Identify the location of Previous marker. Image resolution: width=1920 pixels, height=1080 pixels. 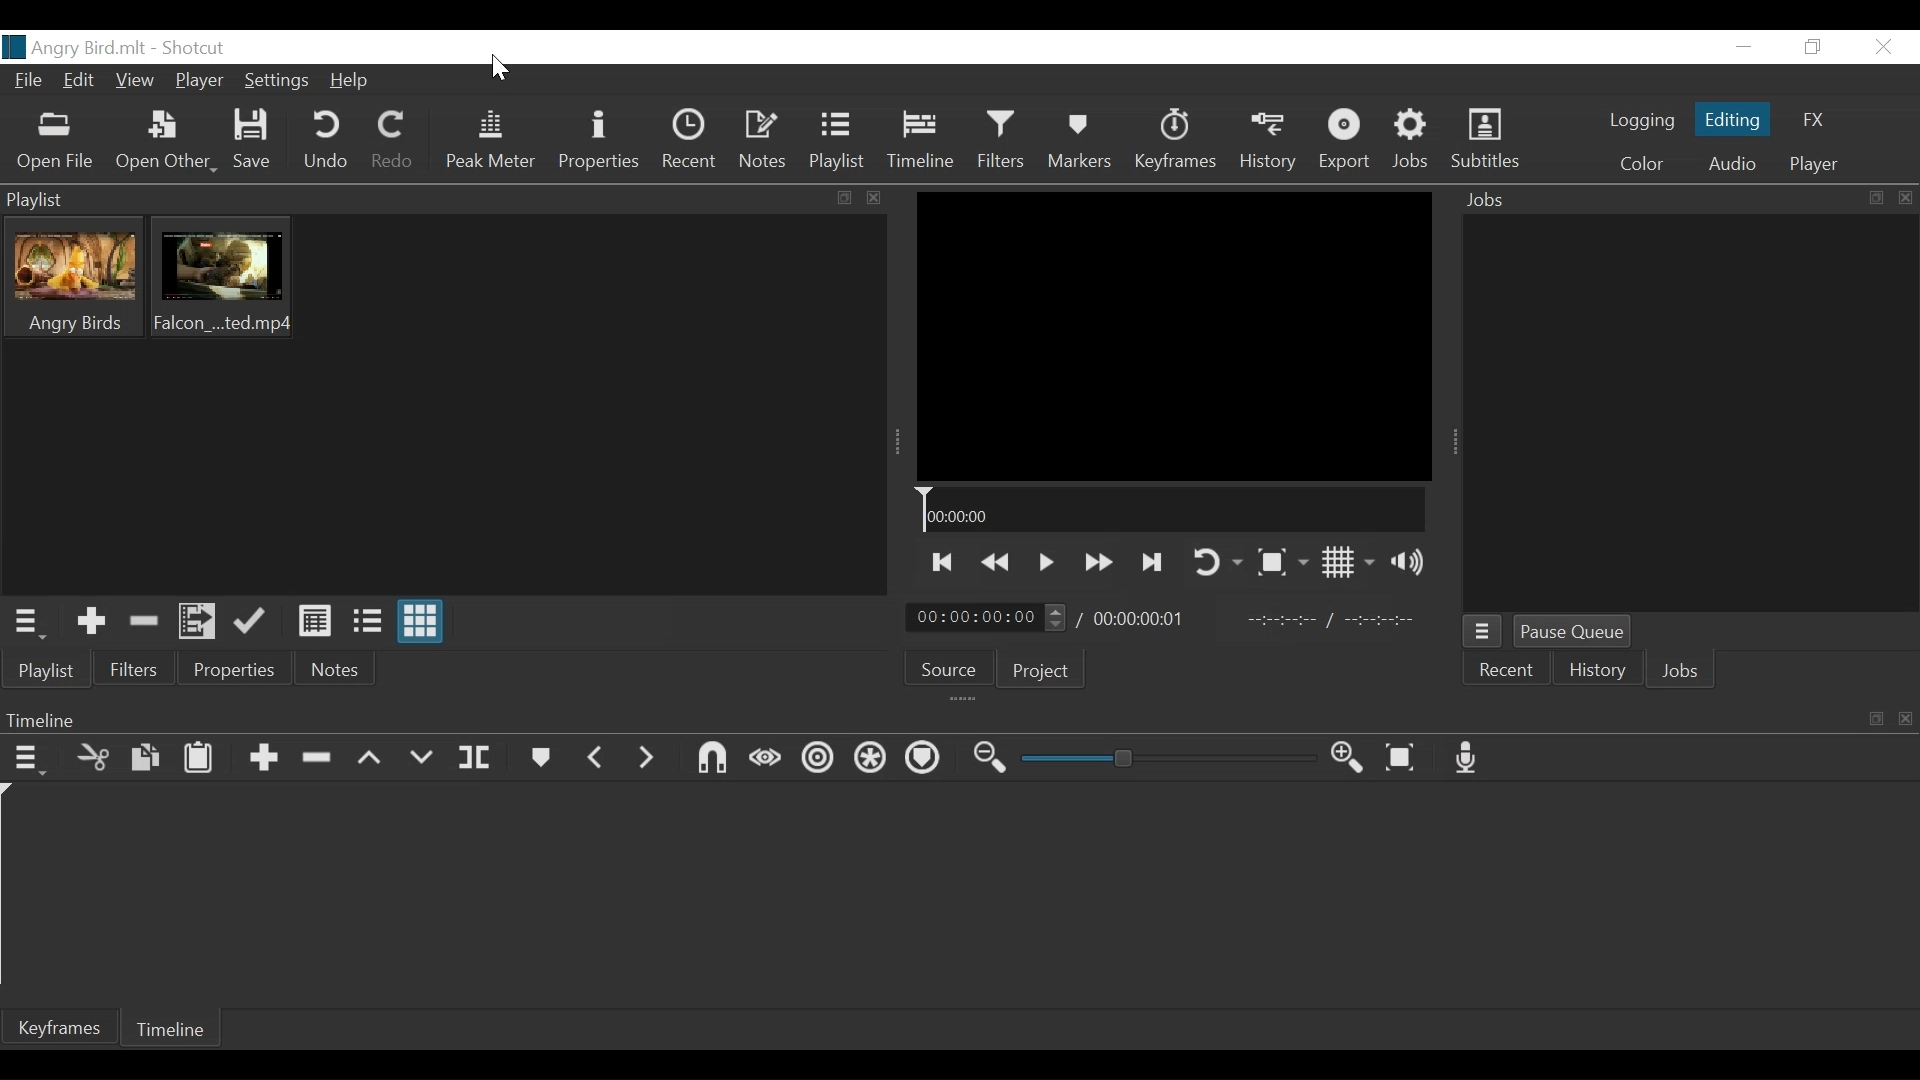
(599, 758).